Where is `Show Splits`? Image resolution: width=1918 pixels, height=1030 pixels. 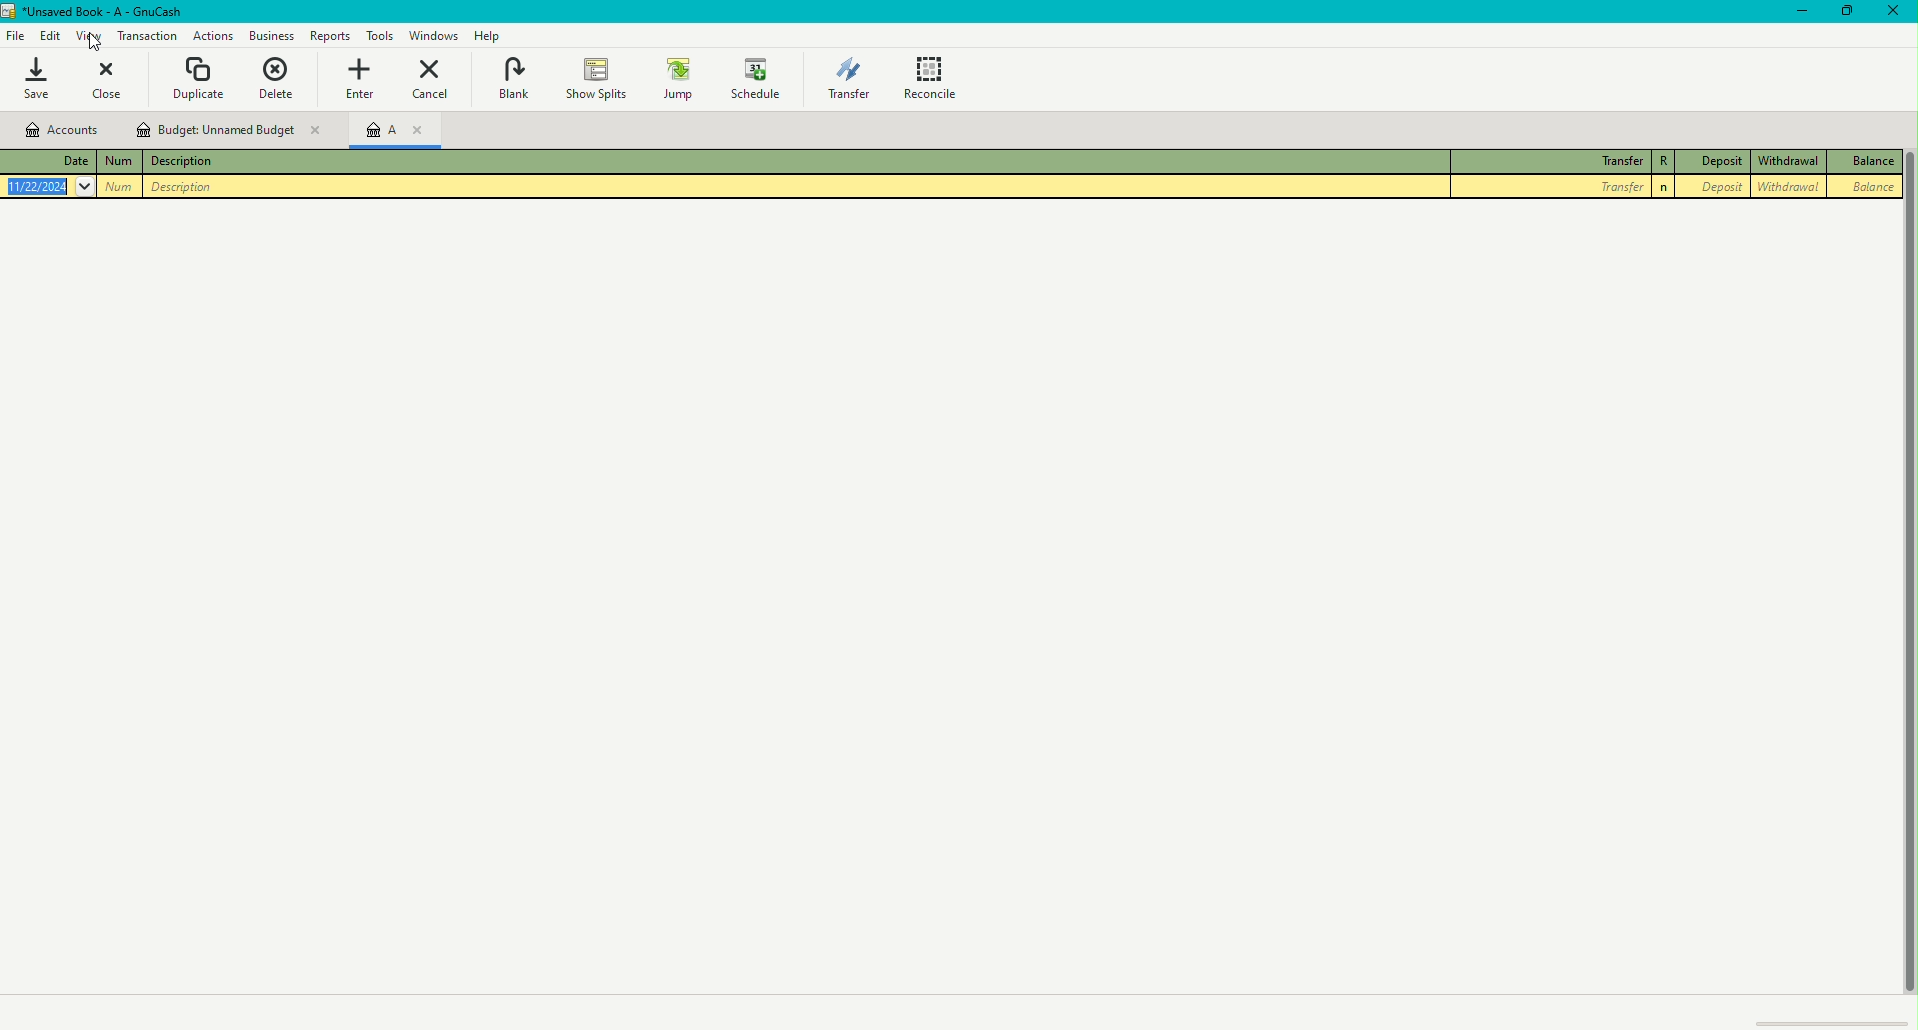 Show Splits is located at coordinates (594, 75).